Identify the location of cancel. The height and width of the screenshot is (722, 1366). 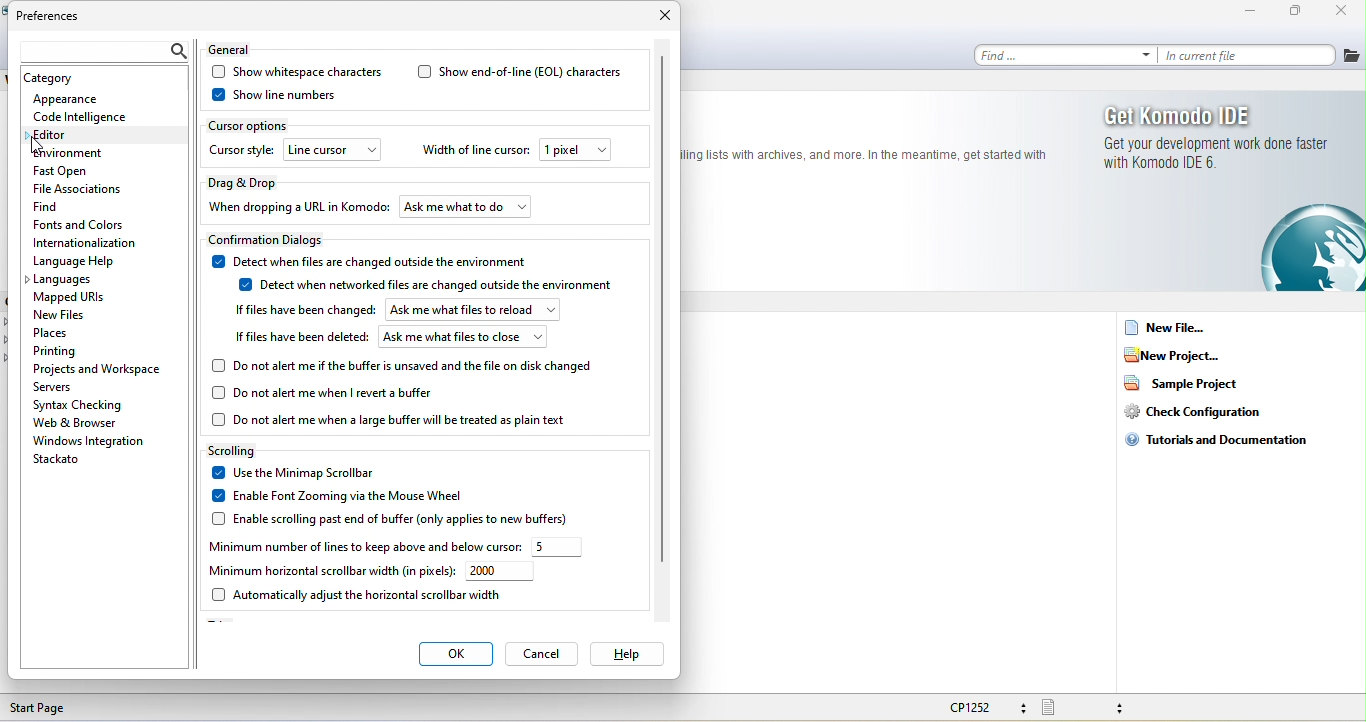
(541, 653).